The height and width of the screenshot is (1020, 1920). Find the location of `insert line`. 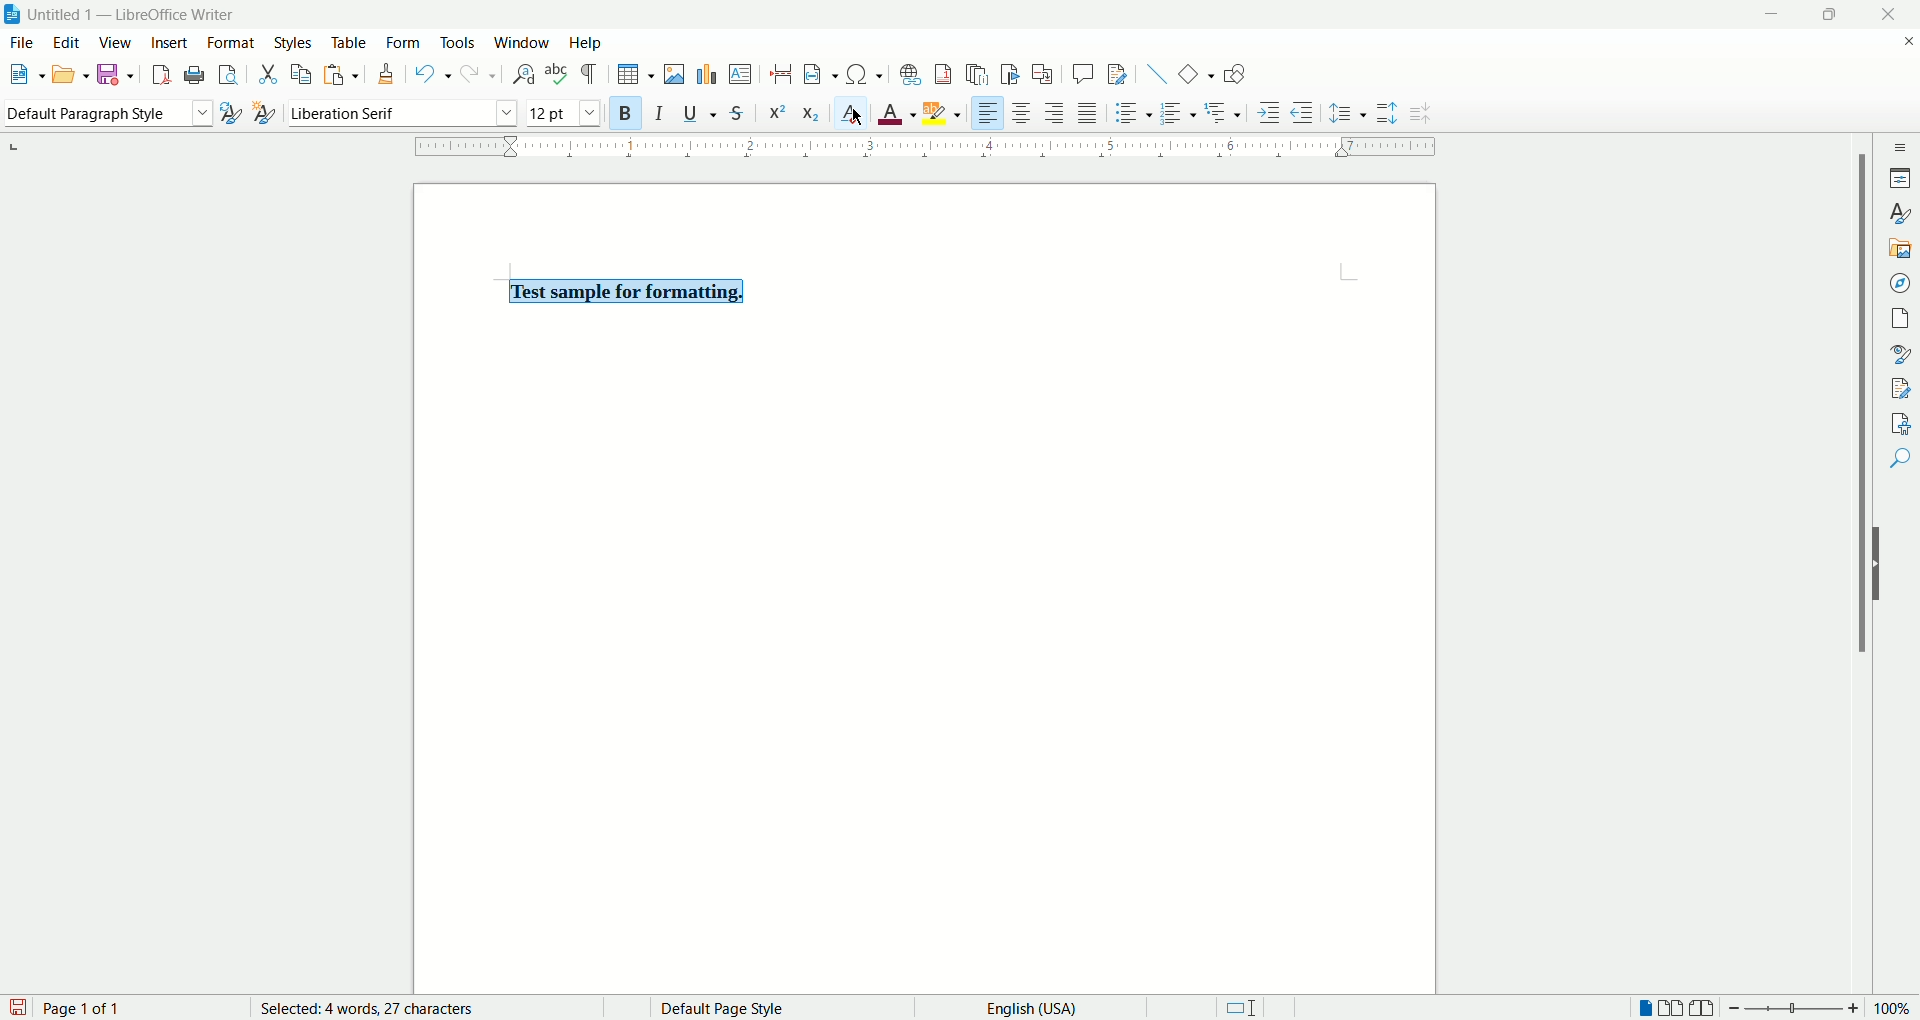

insert line is located at coordinates (1149, 71).